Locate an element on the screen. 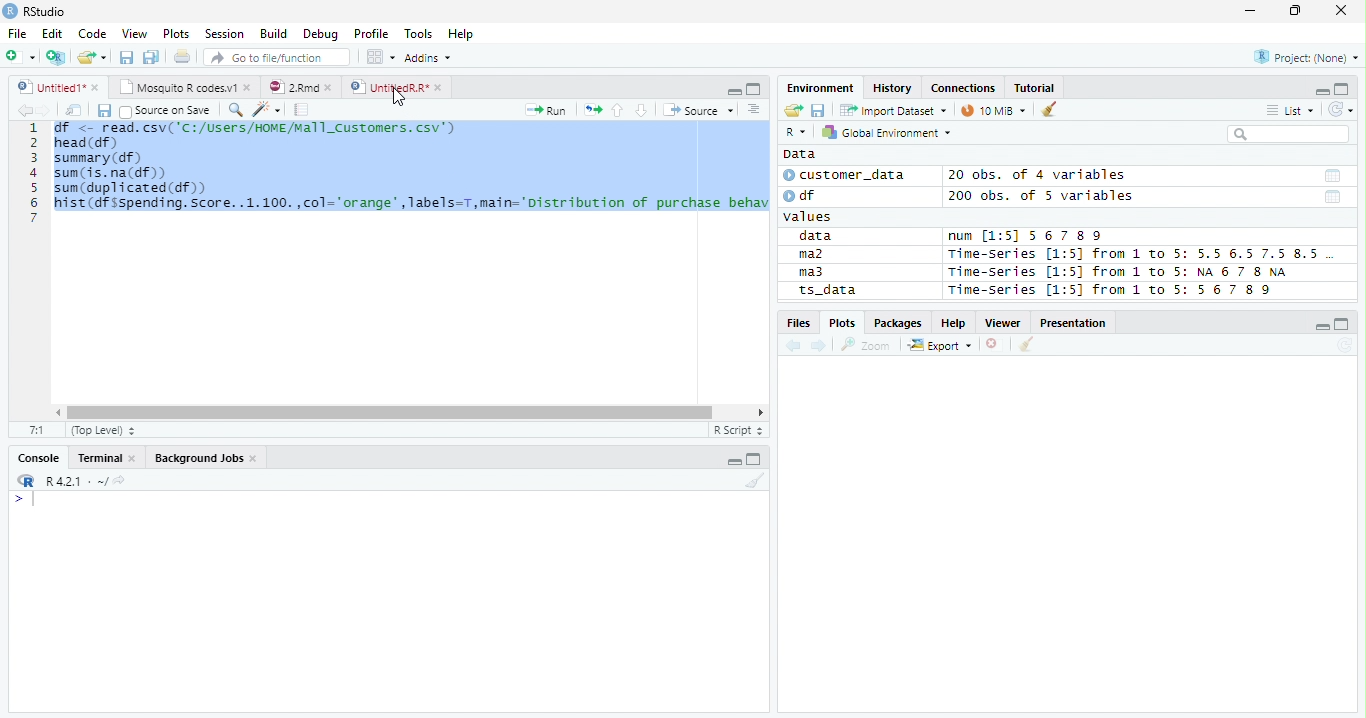 This screenshot has width=1366, height=718. Date is located at coordinates (1331, 176).